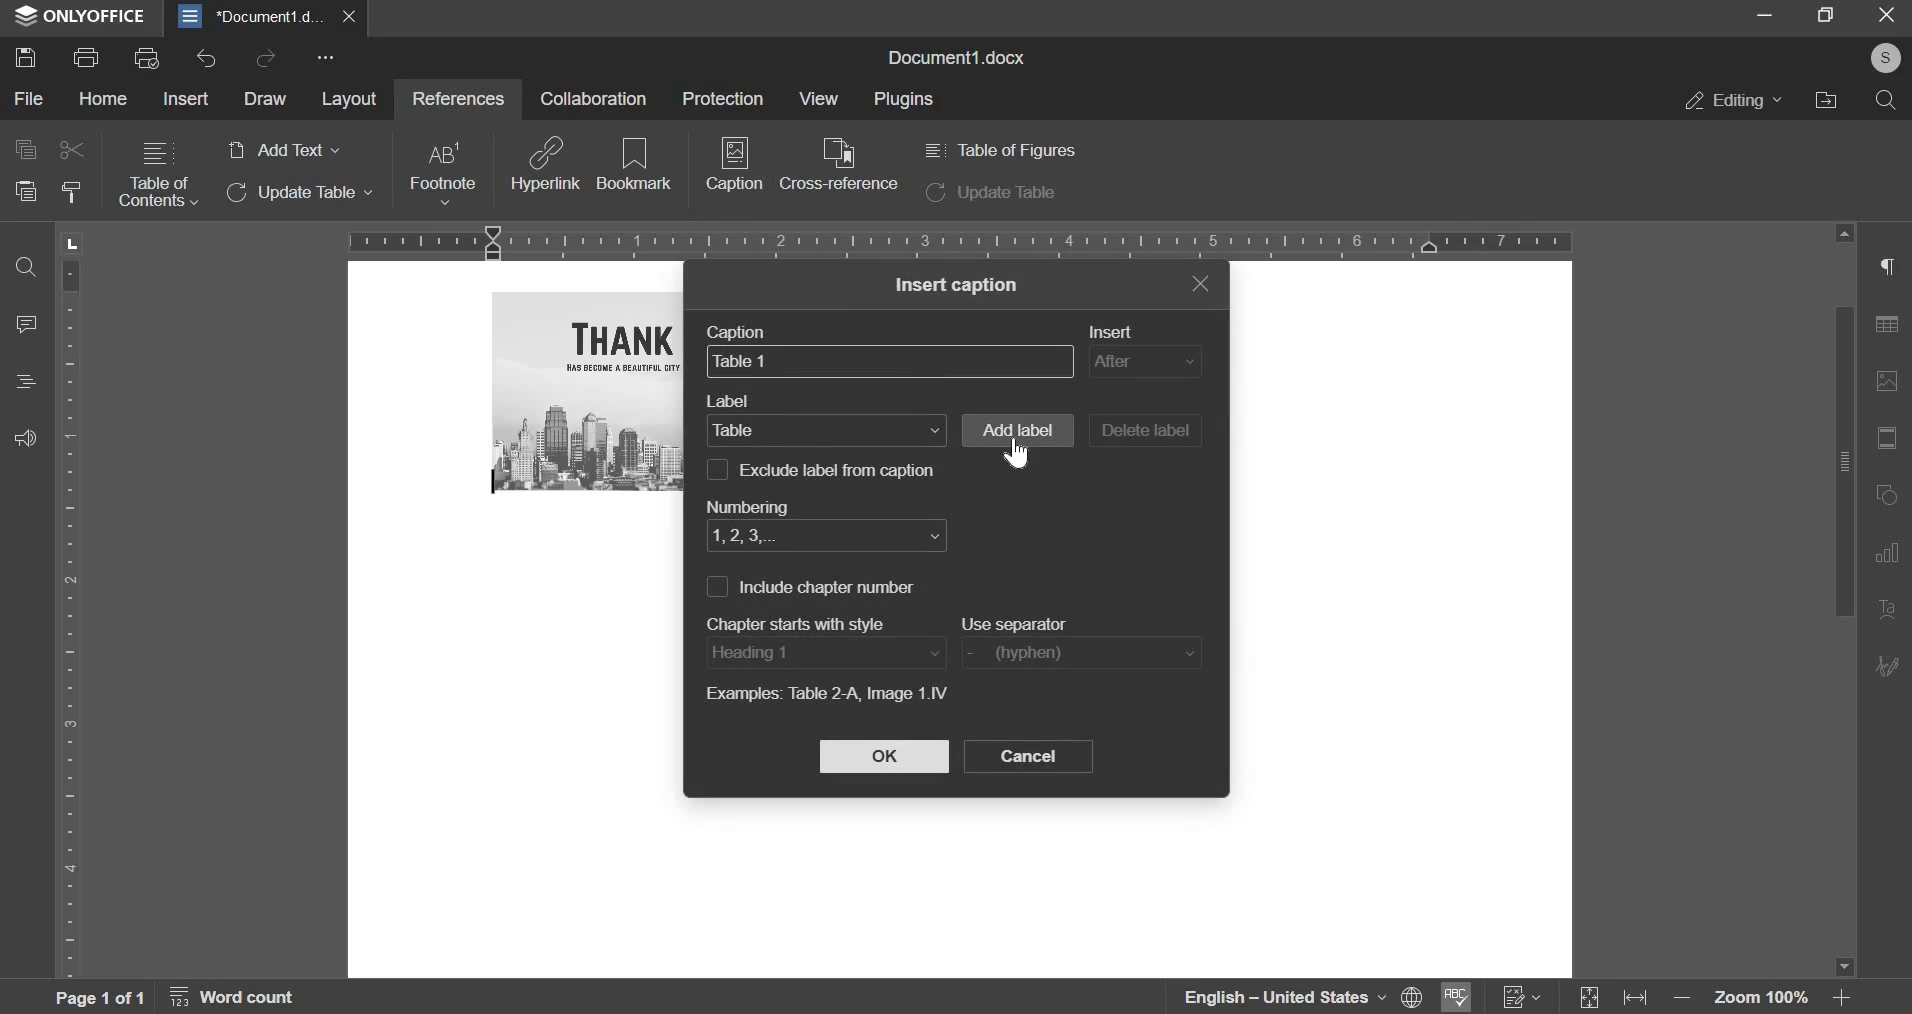  What do you see at coordinates (1890, 440) in the screenshot?
I see `fit` at bounding box center [1890, 440].